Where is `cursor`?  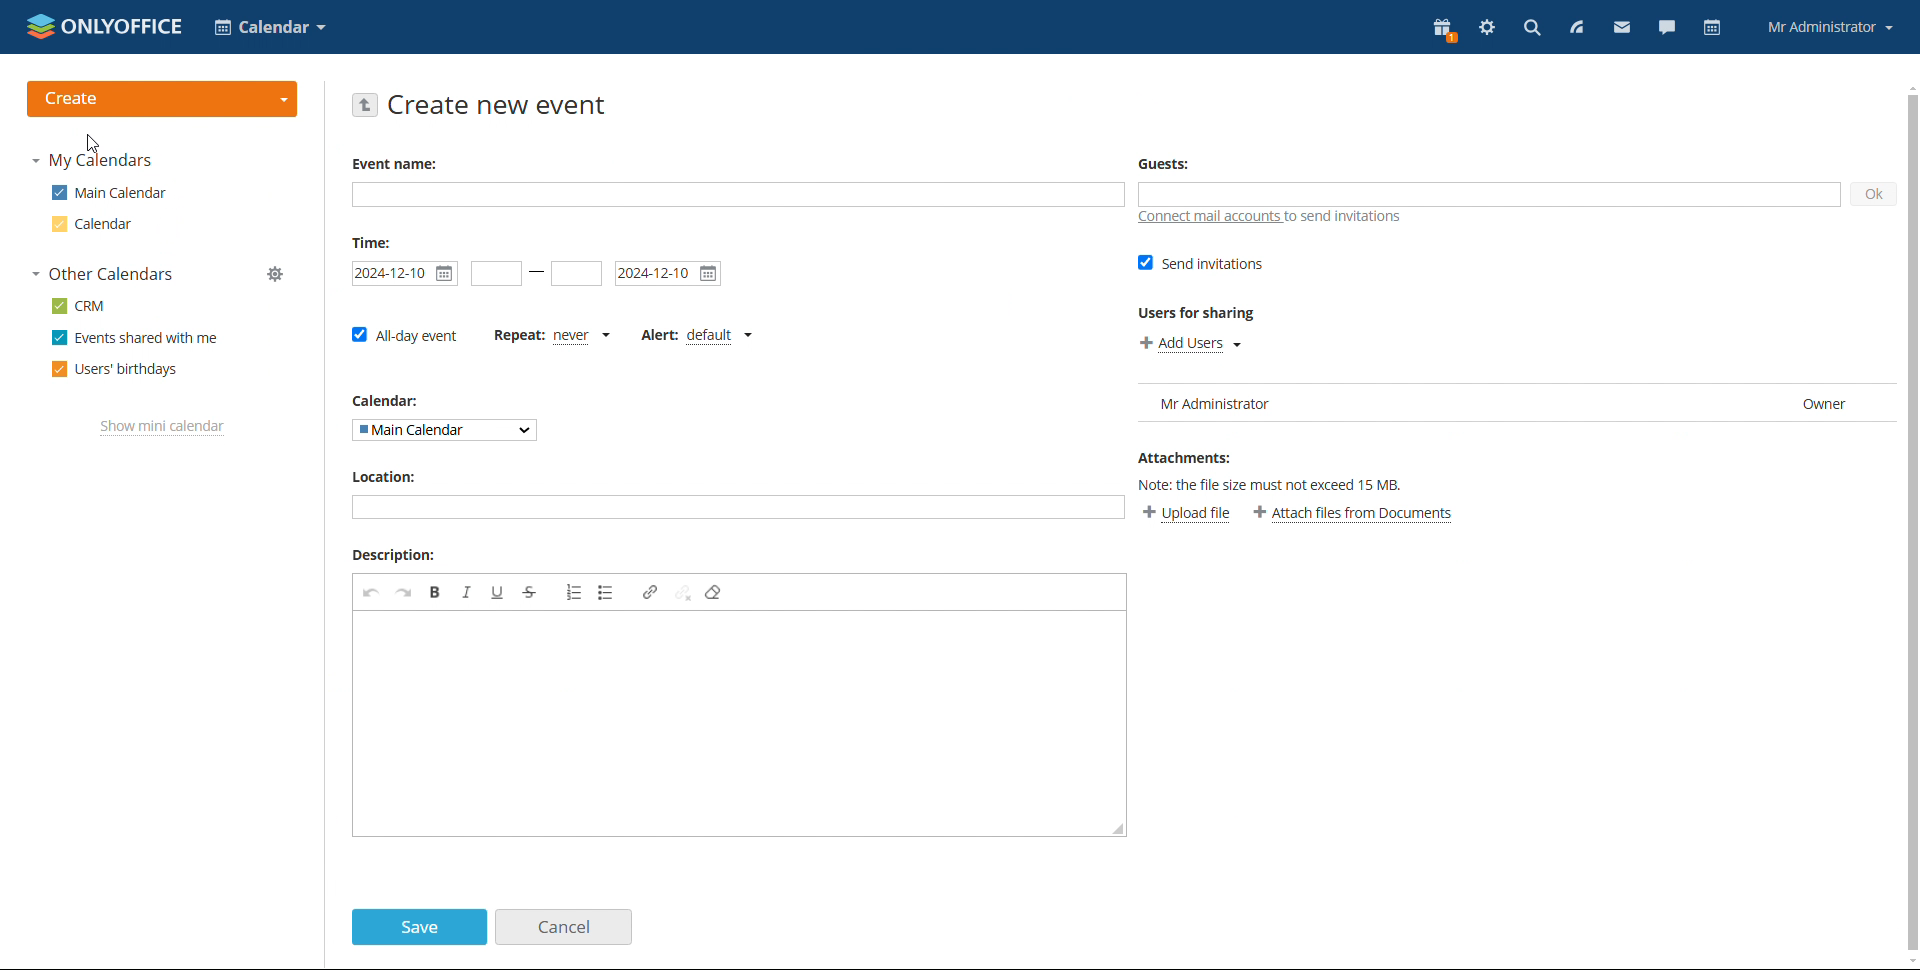
cursor is located at coordinates (99, 144).